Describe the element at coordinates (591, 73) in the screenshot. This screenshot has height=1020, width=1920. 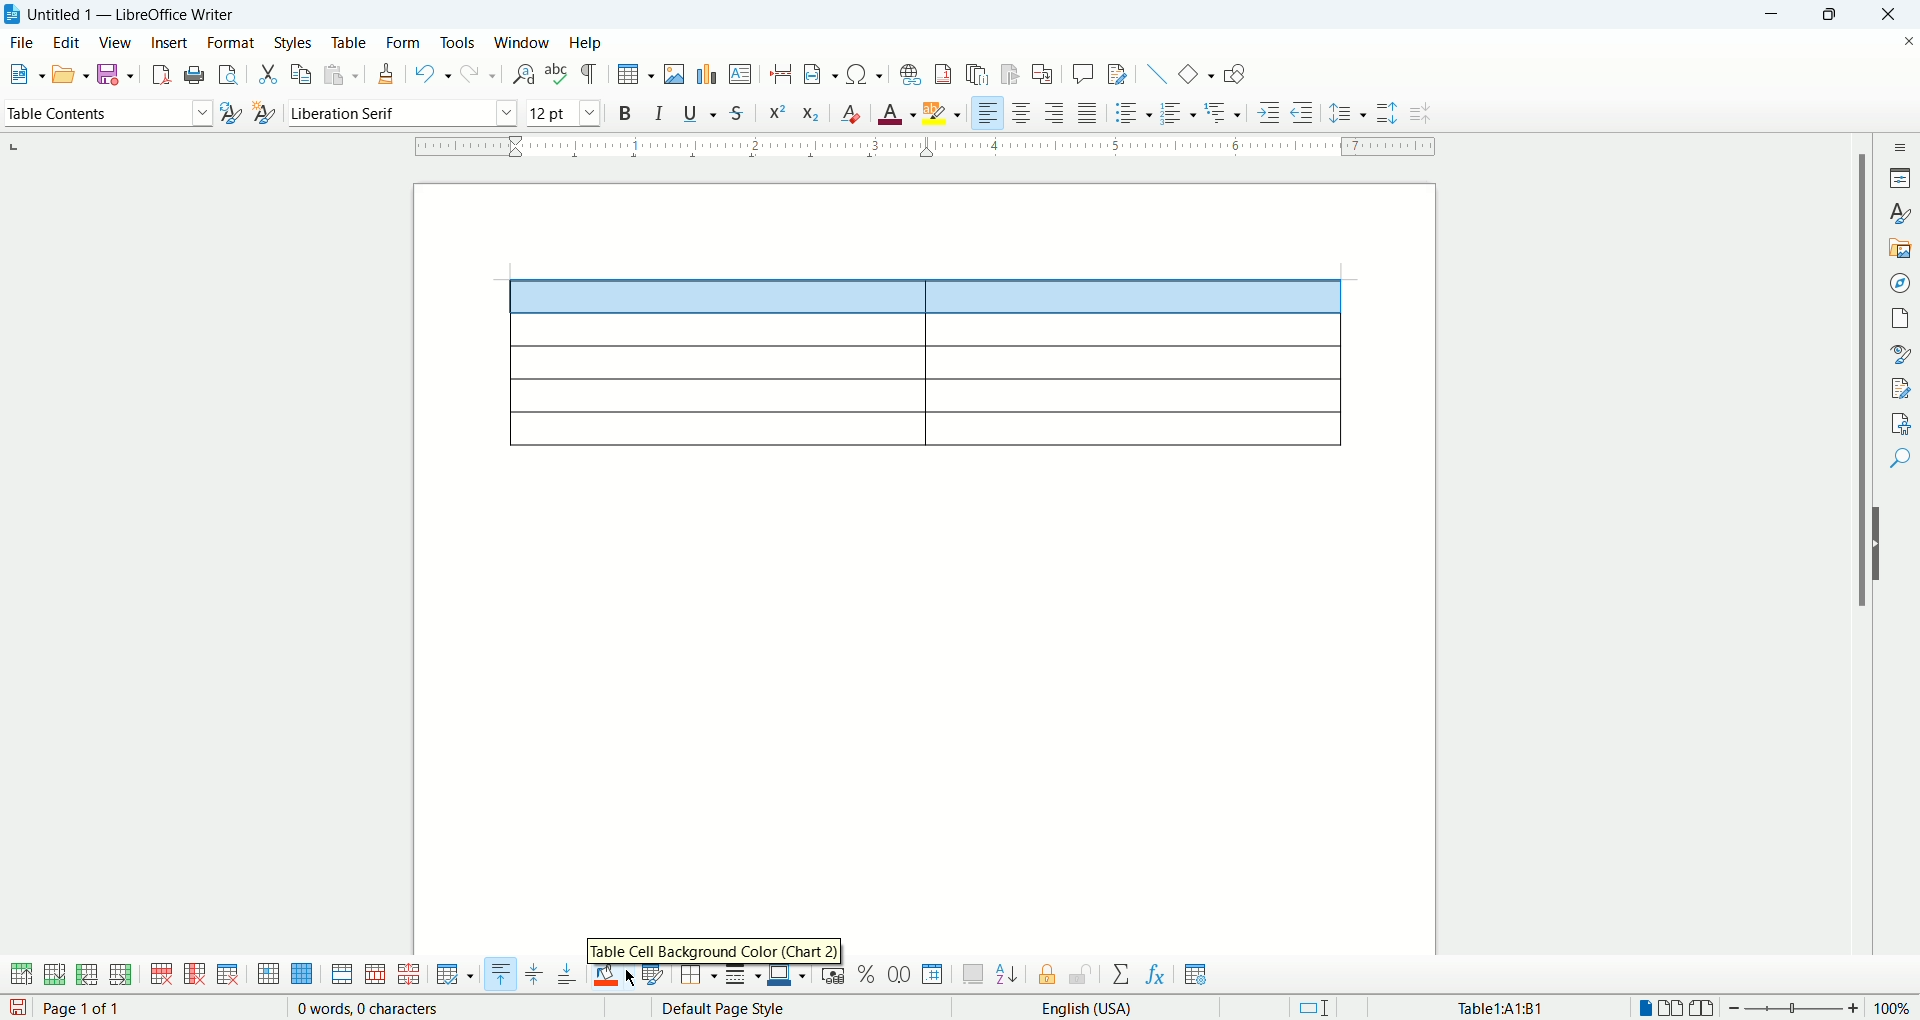
I see `formatting mask` at that location.